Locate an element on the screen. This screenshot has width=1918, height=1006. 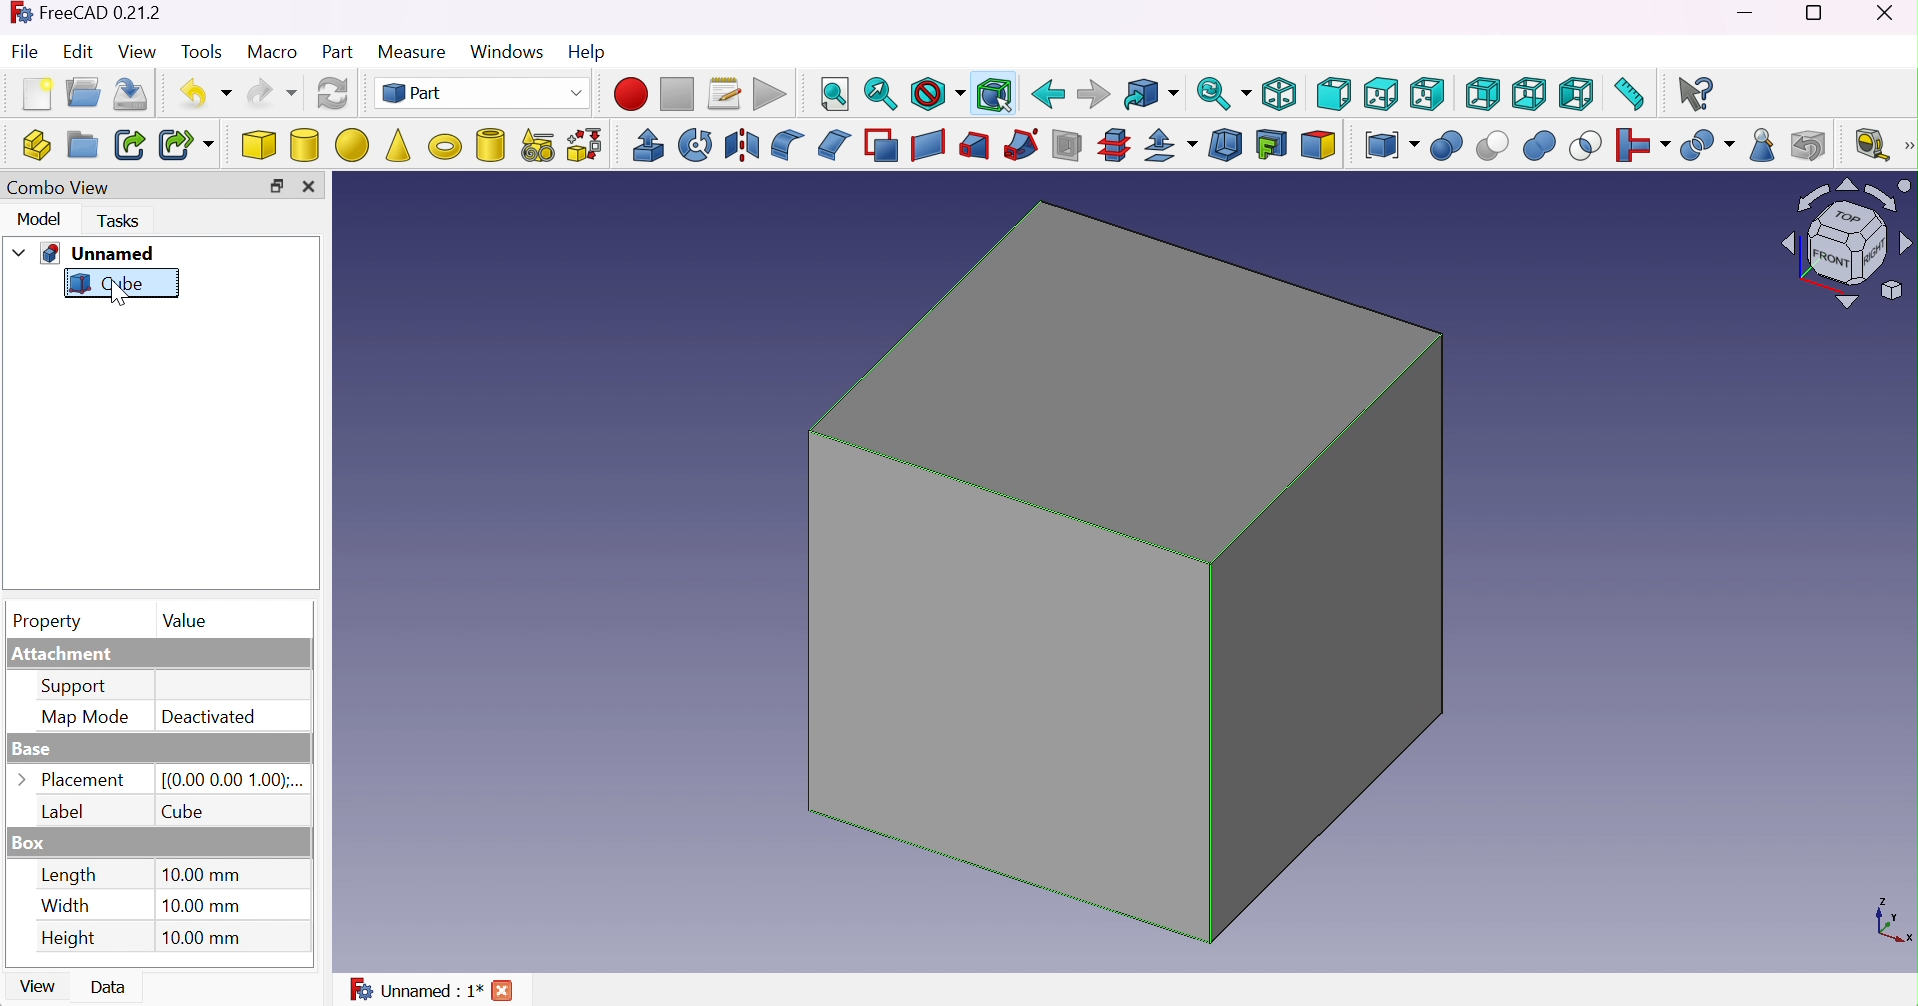
Length is located at coordinates (70, 875).